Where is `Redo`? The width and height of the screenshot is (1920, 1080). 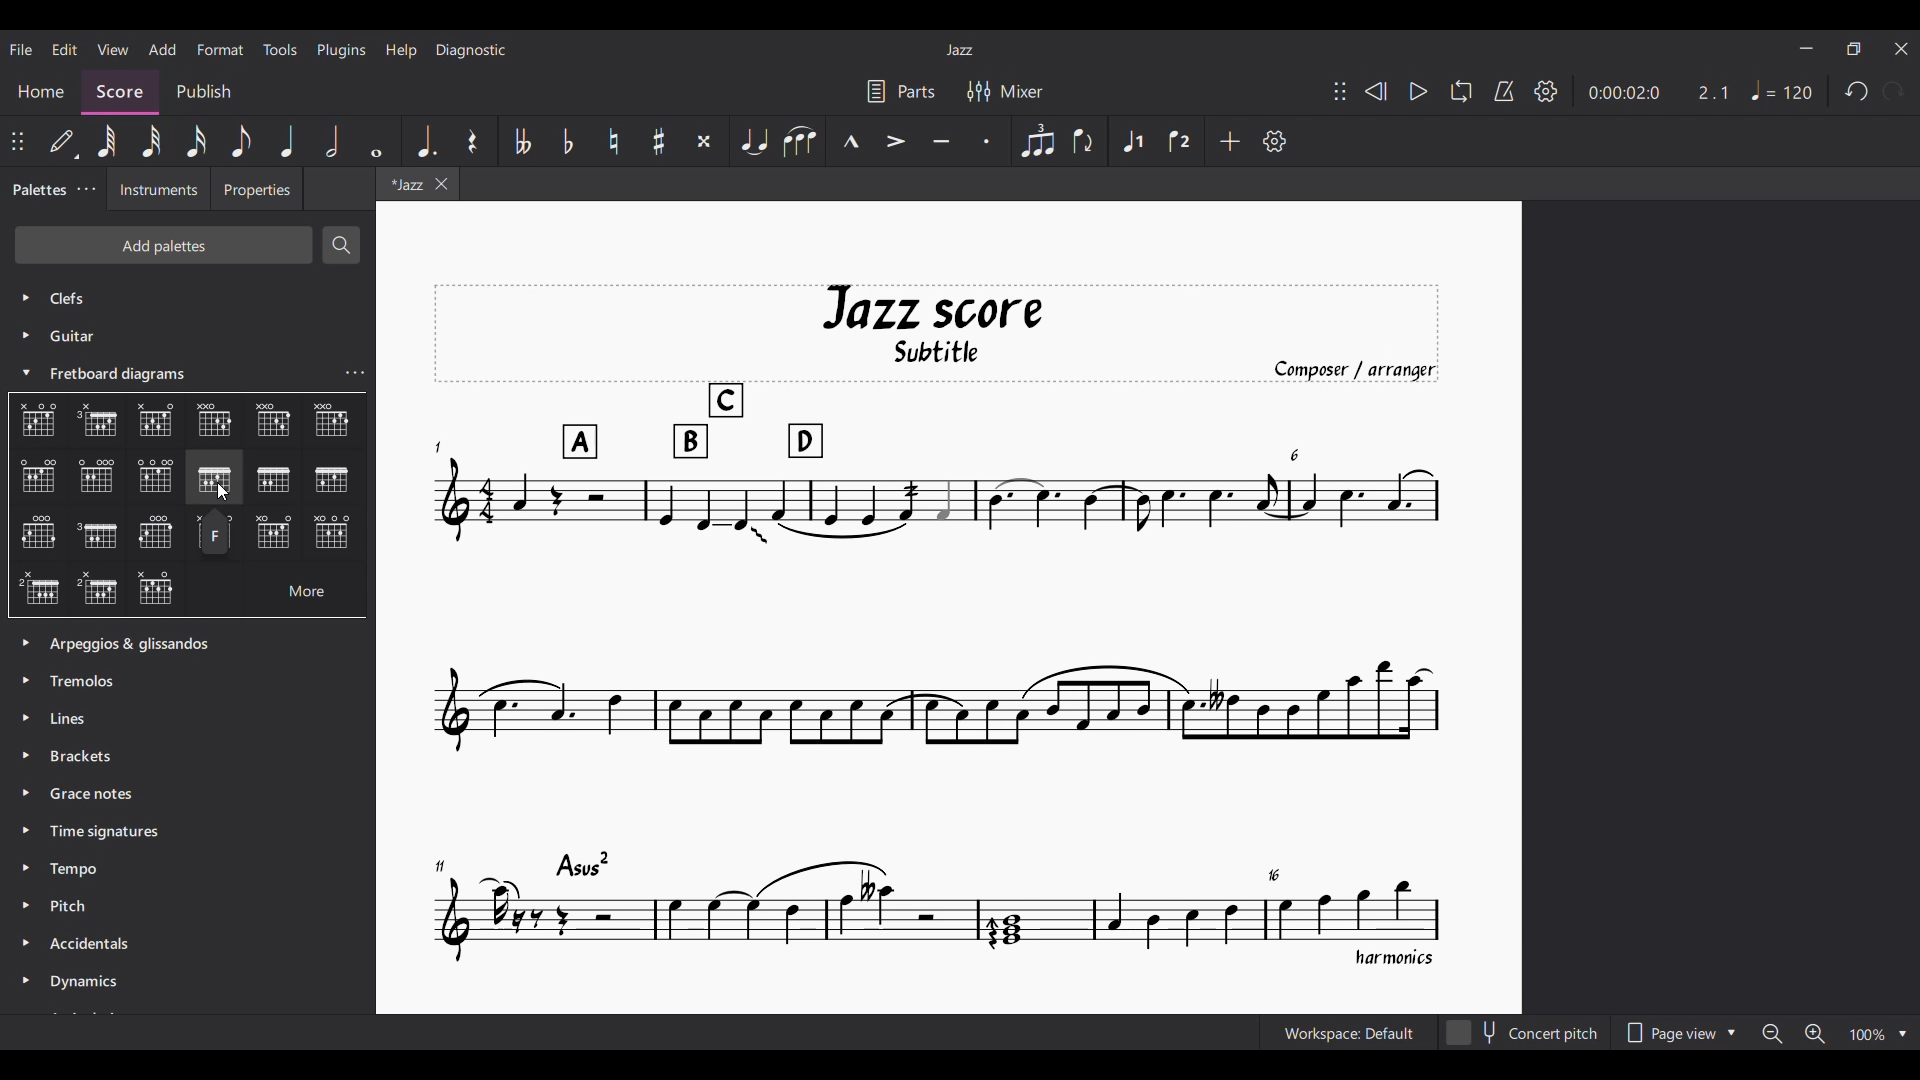 Redo is located at coordinates (1895, 91).